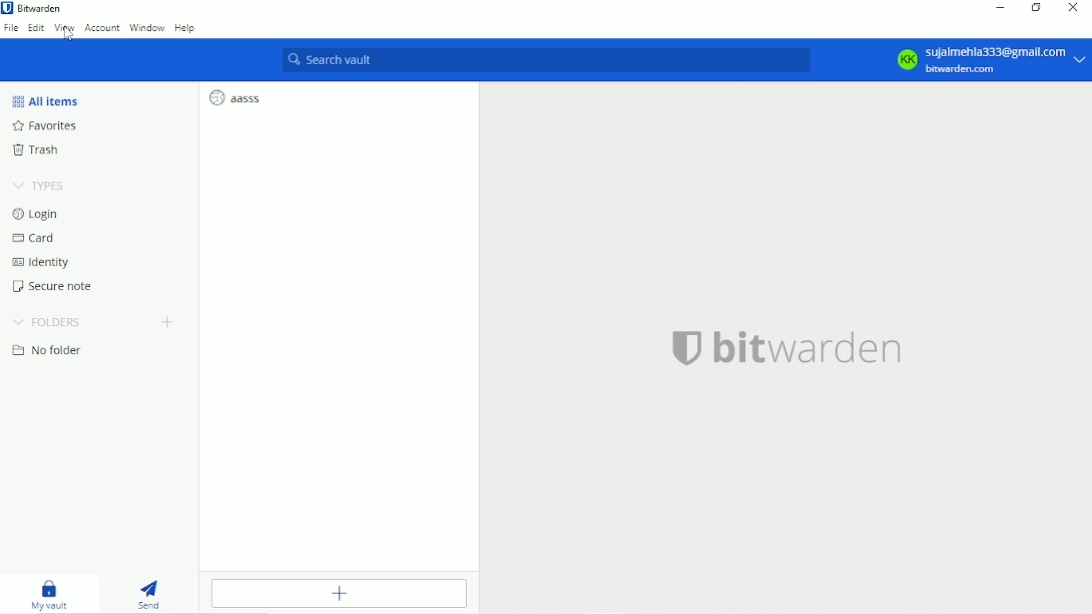 The height and width of the screenshot is (614, 1092). Describe the element at coordinates (167, 324) in the screenshot. I see `Create folder` at that location.